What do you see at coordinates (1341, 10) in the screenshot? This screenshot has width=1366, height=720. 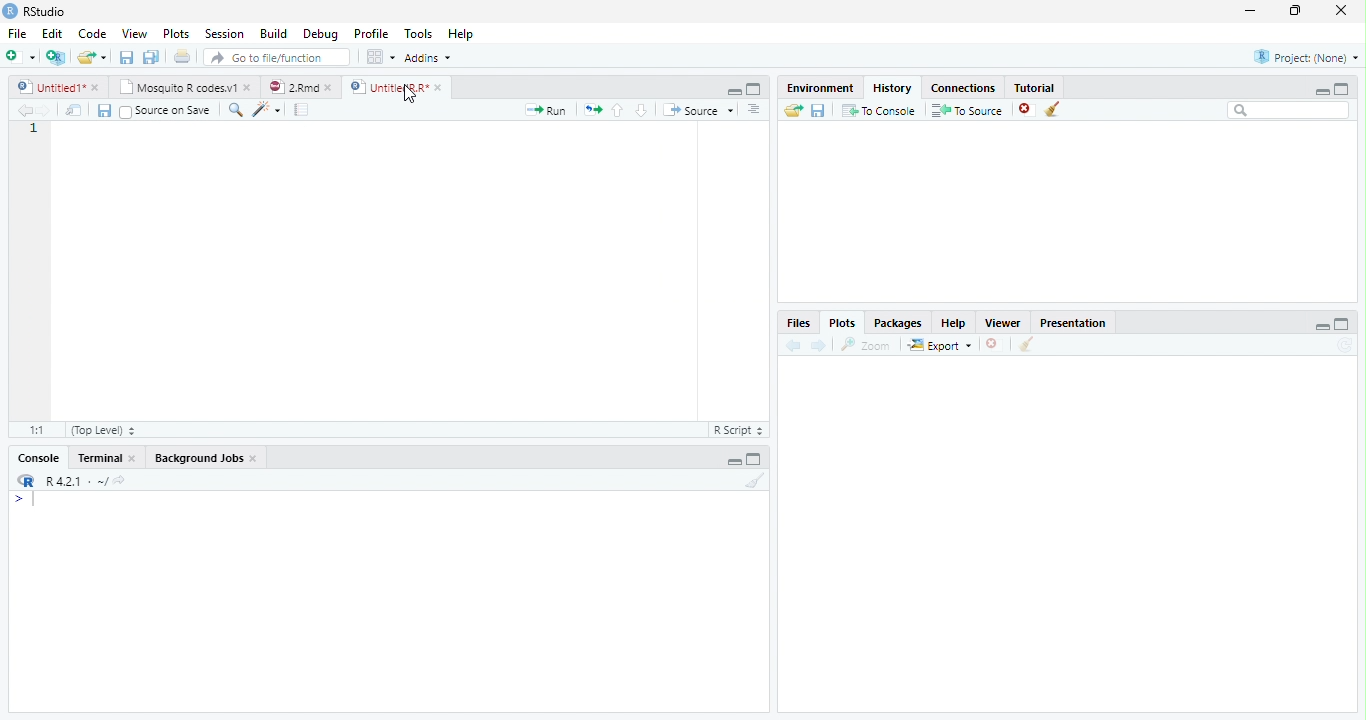 I see `close` at bounding box center [1341, 10].